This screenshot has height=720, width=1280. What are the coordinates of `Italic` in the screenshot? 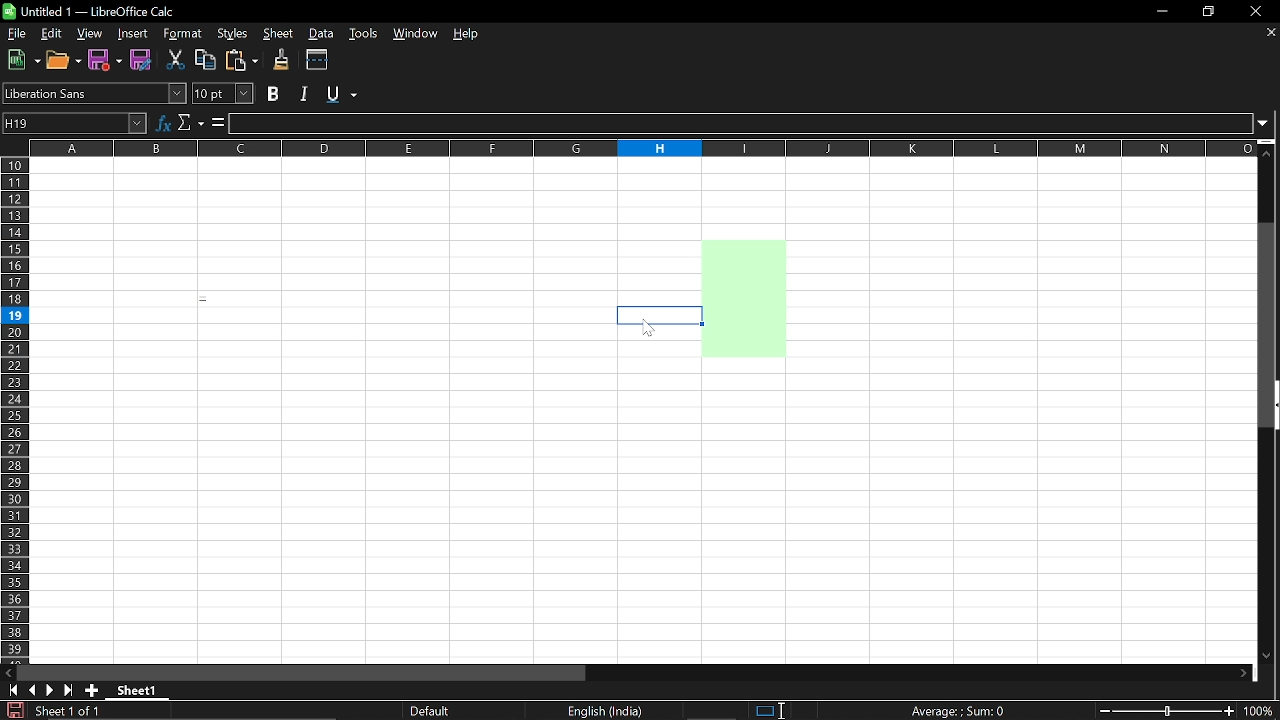 It's located at (304, 93).